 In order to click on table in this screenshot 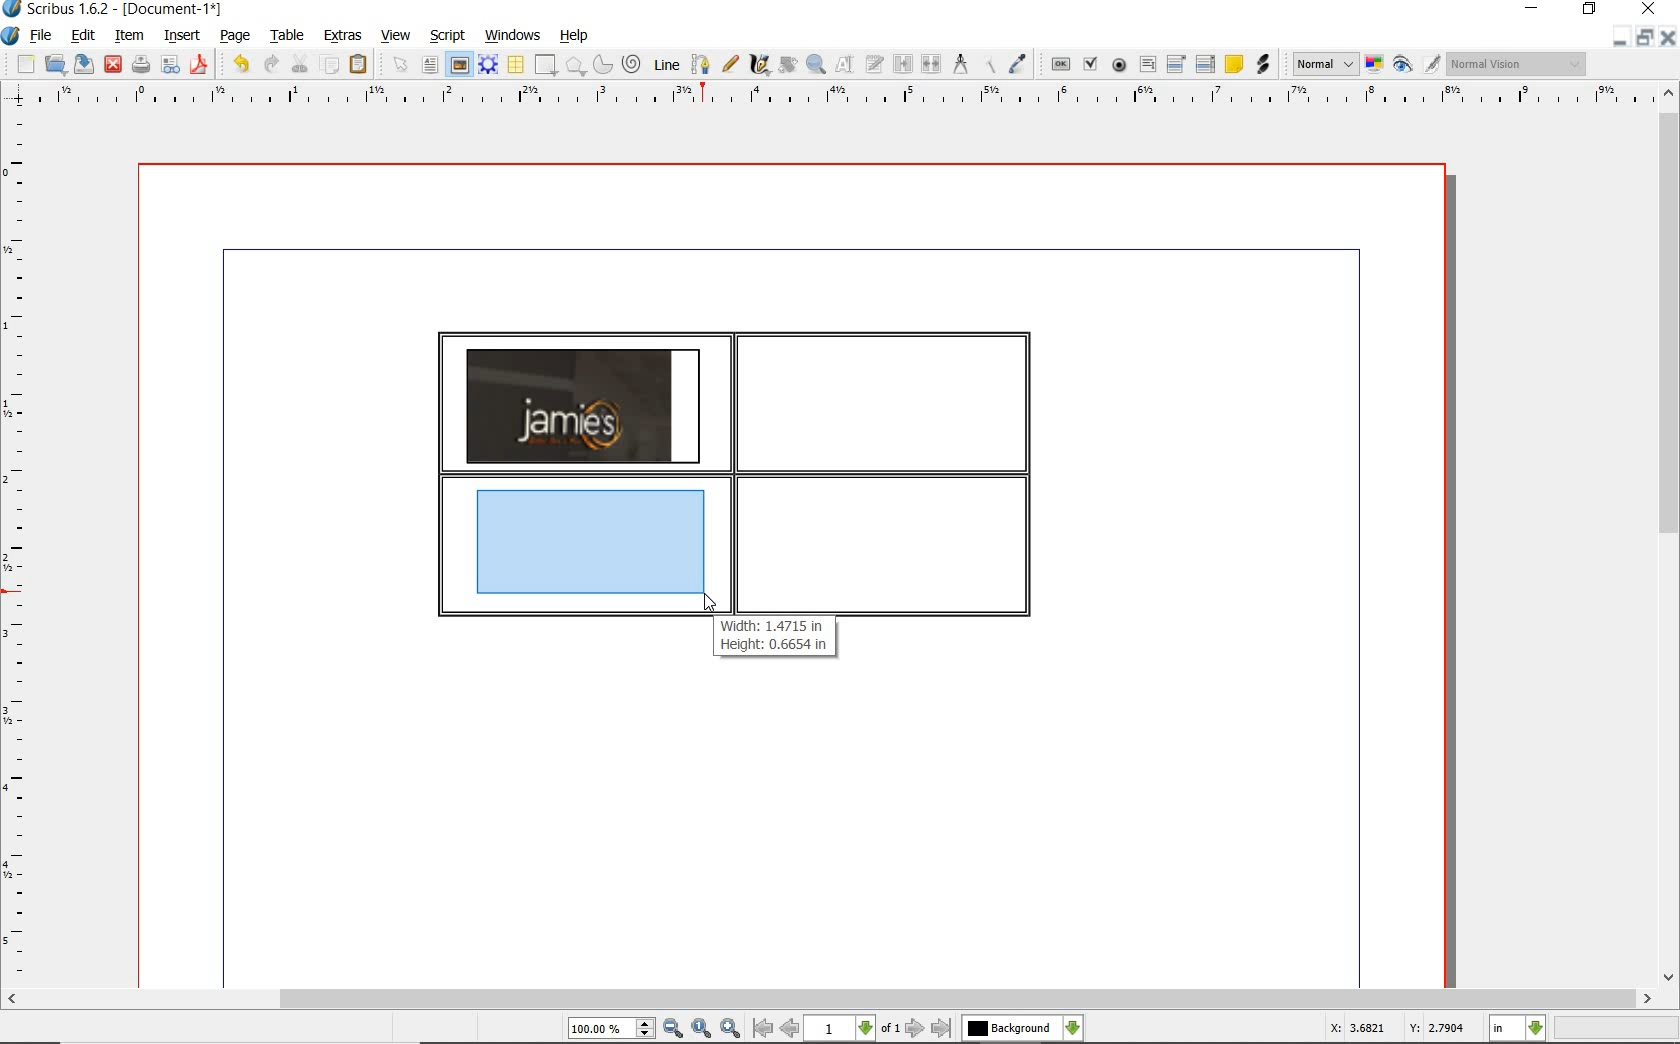, I will do `click(517, 66)`.